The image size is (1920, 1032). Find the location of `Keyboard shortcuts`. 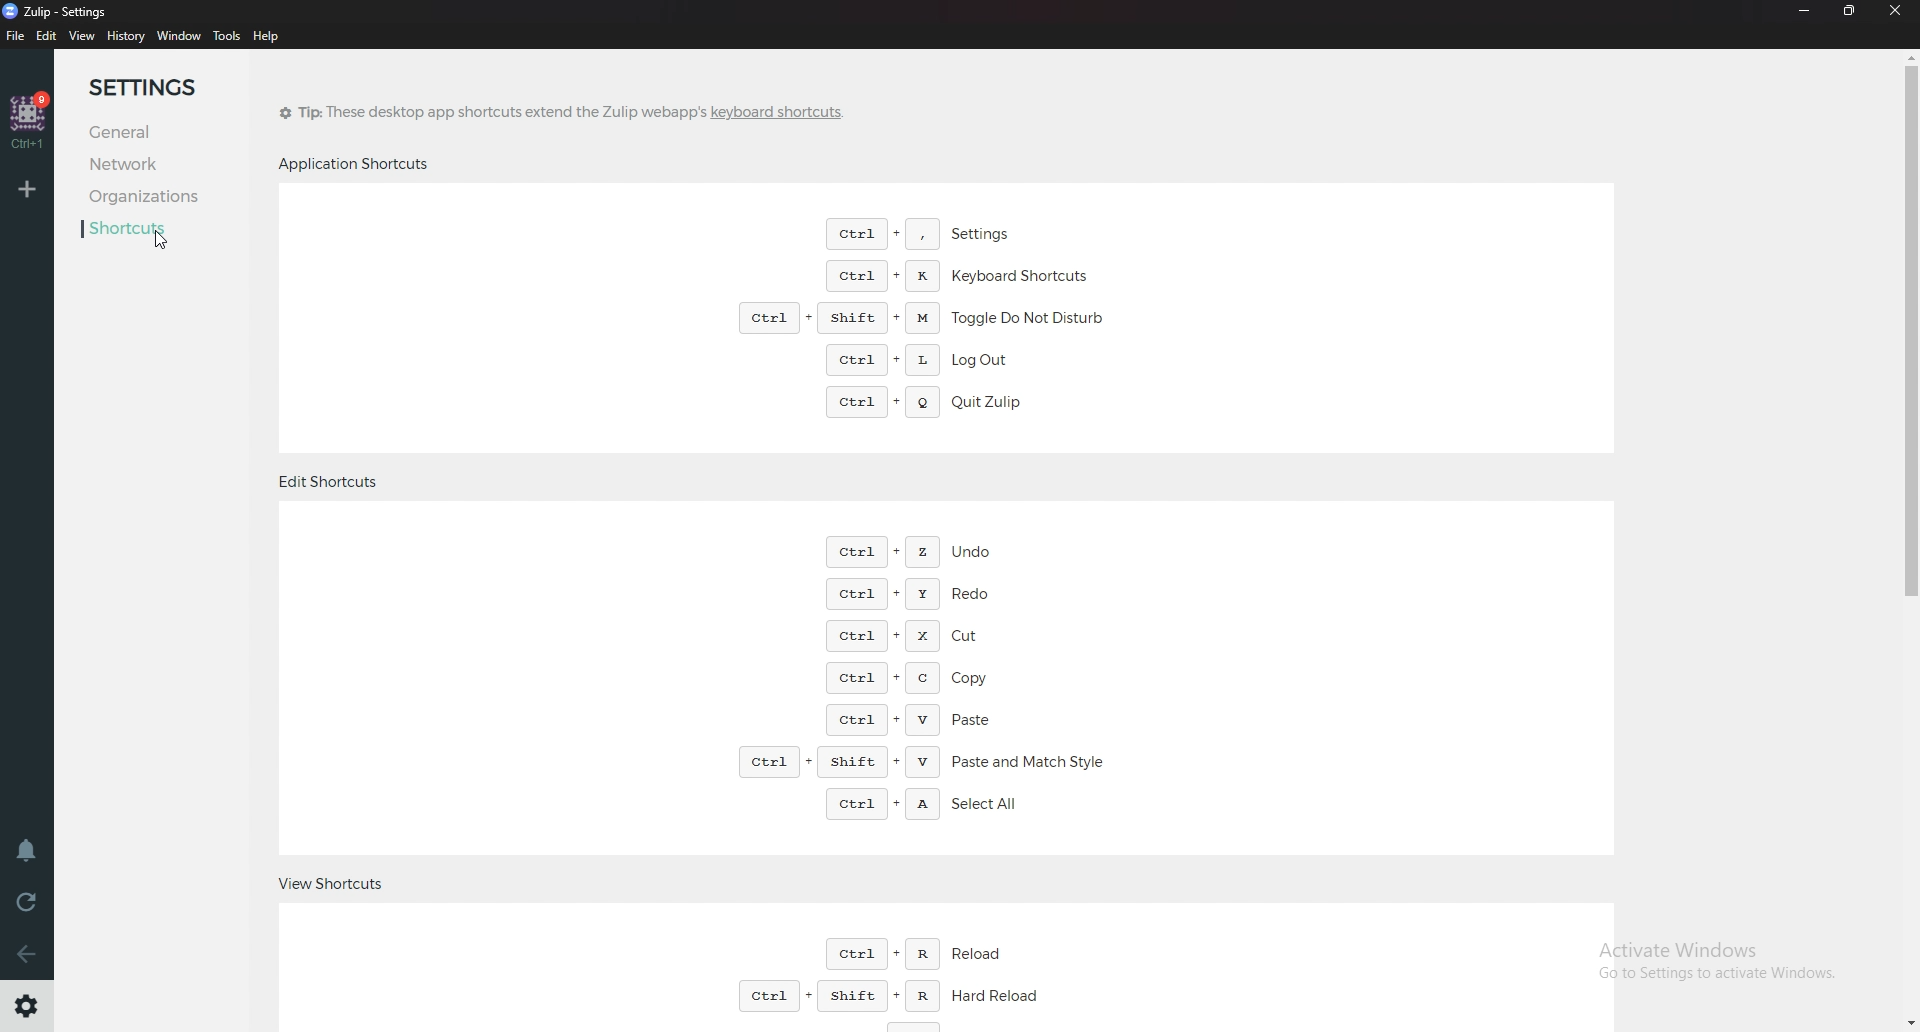

Keyboard shortcuts is located at coordinates (958, 276).